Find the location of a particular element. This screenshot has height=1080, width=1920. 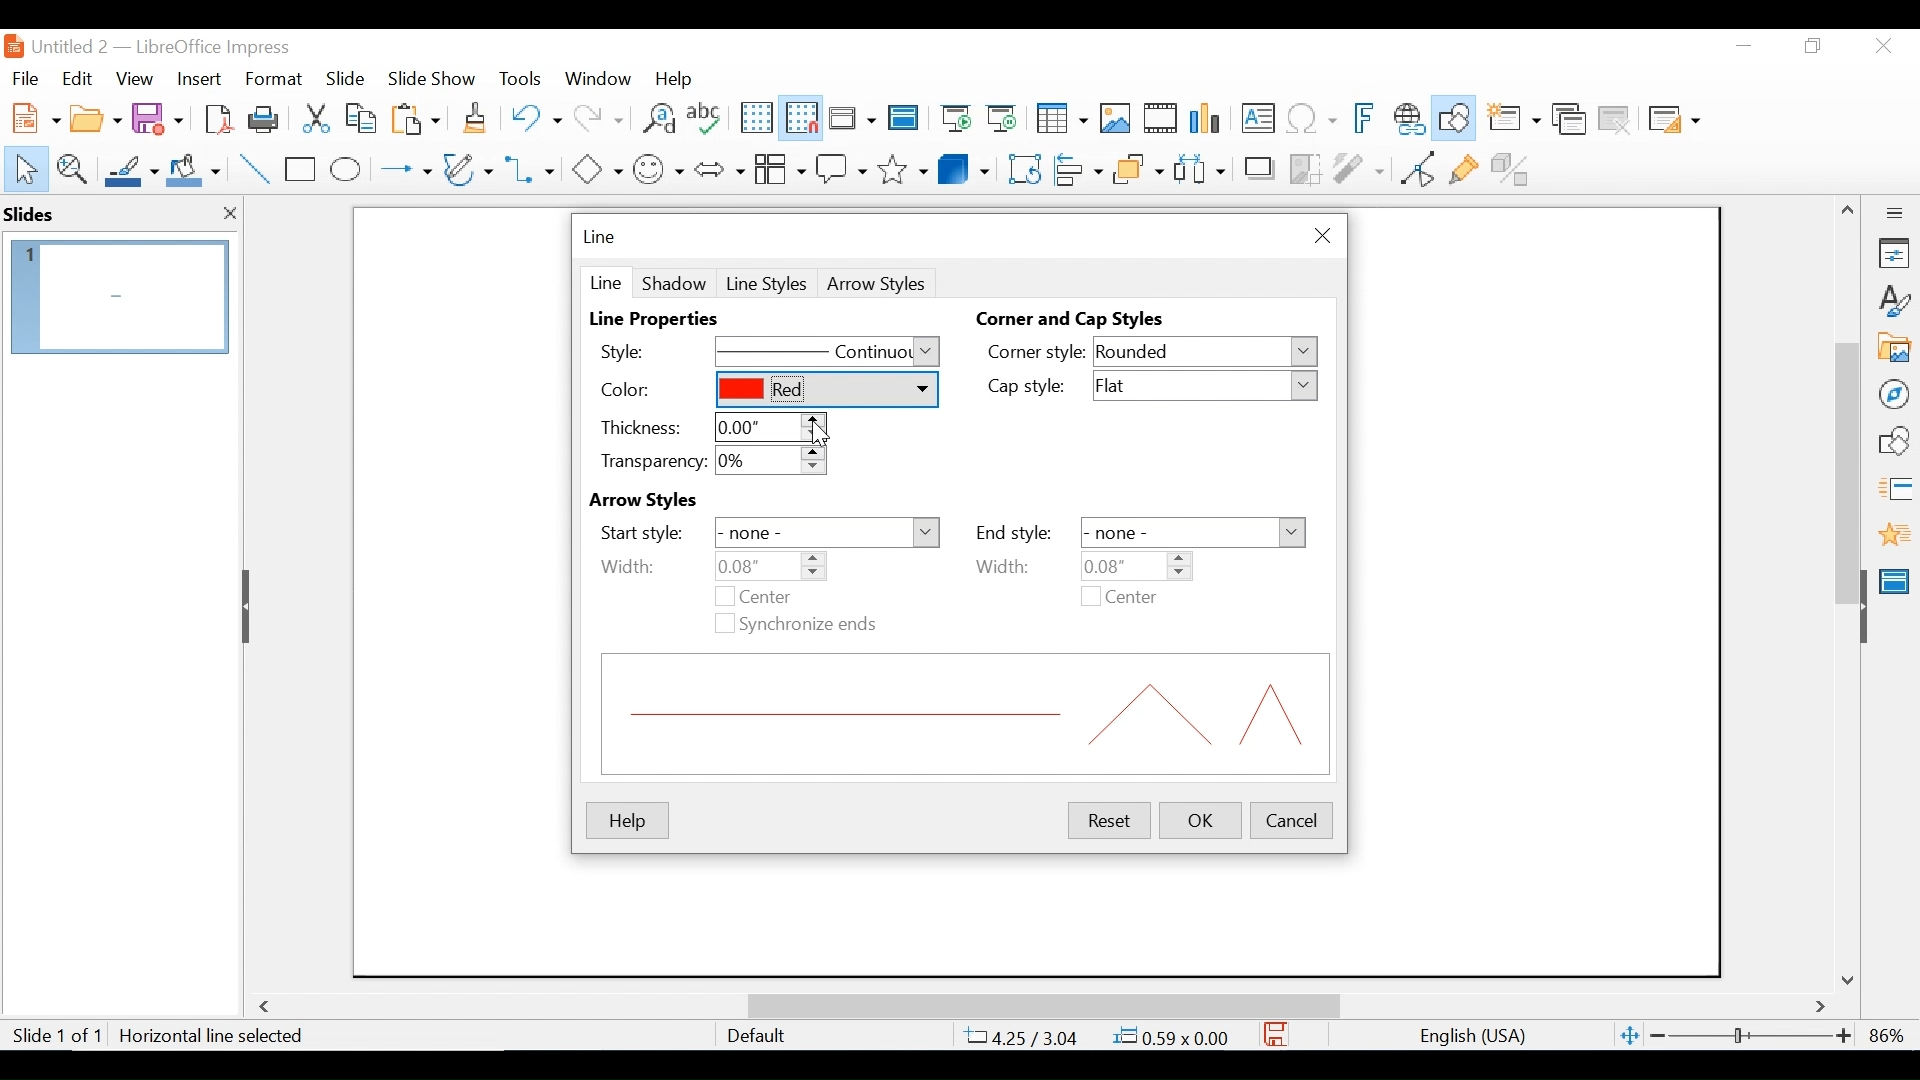

Scroll Right is located at coordinates (1821, 1008).